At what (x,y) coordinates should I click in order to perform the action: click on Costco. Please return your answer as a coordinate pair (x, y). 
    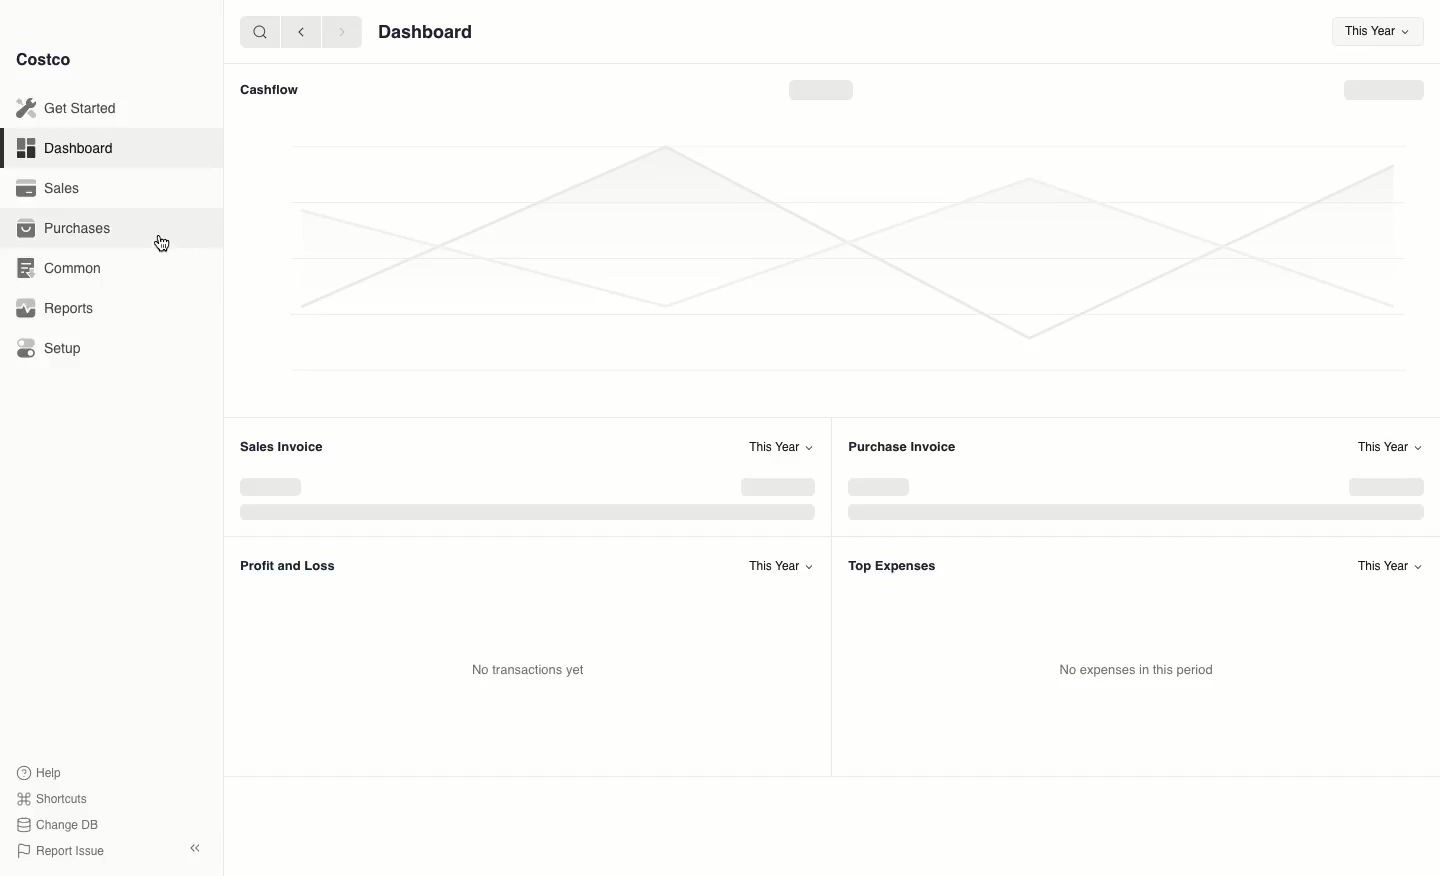
    Looking at the image, I should click on (43, 59).